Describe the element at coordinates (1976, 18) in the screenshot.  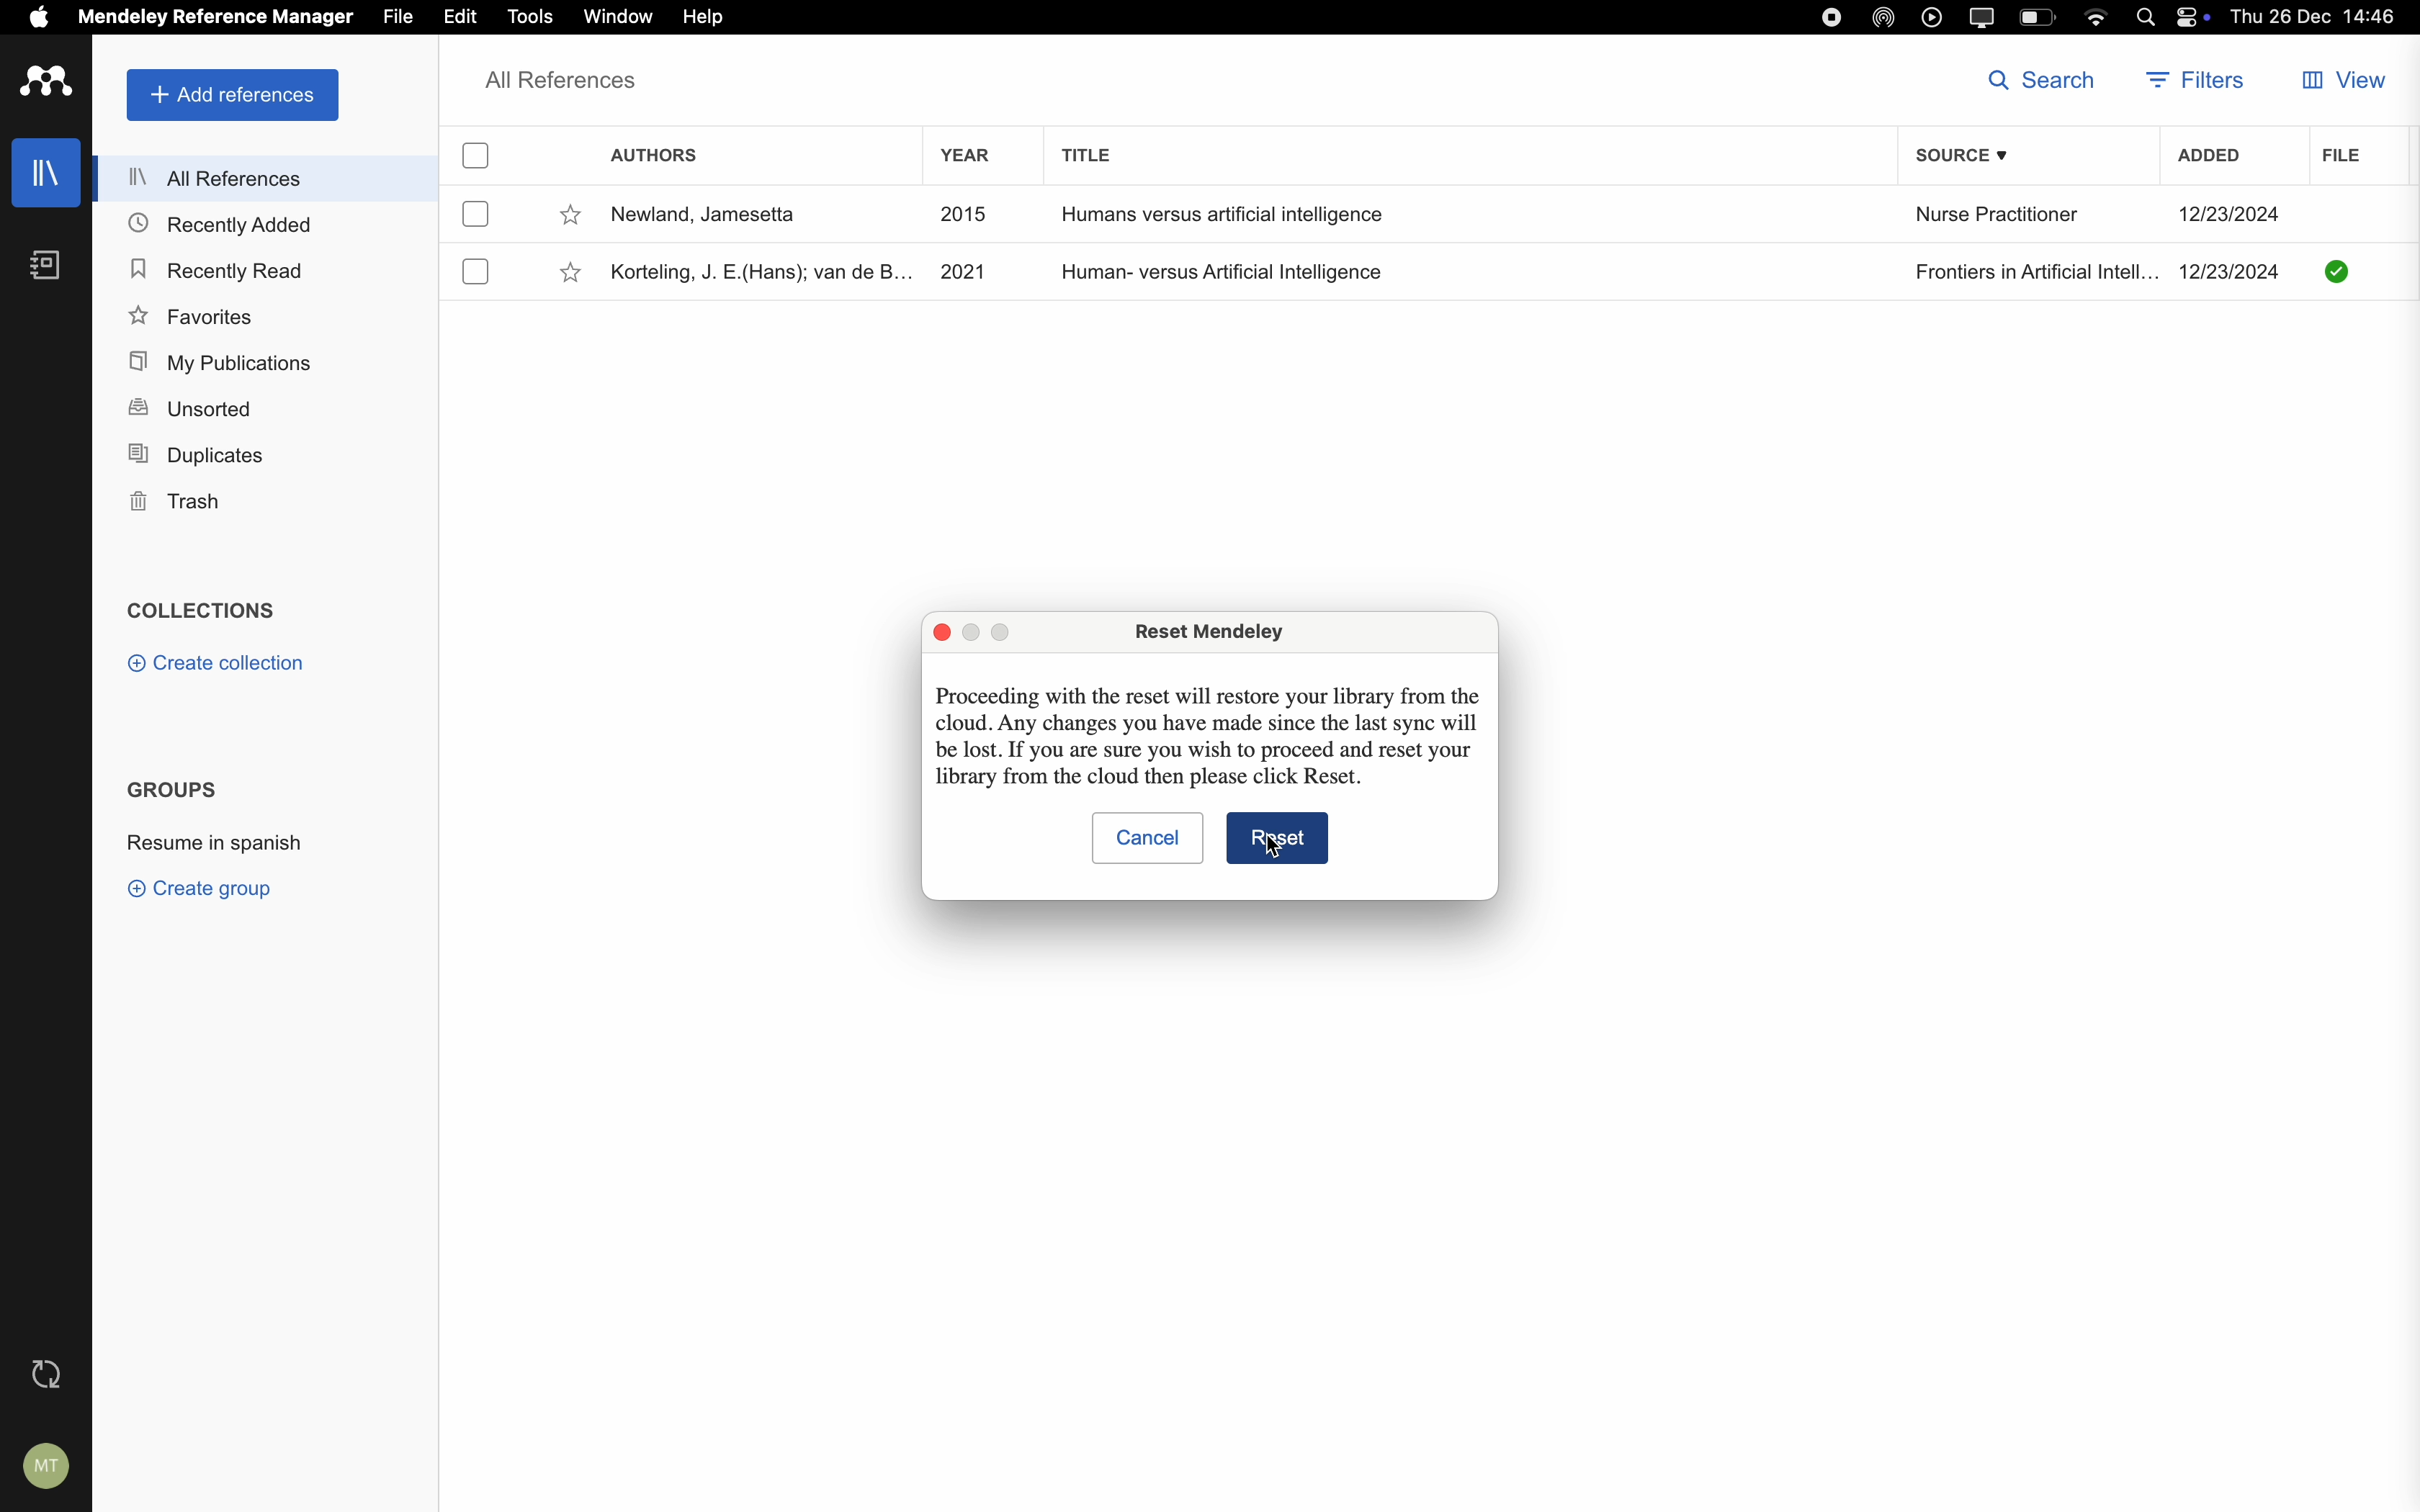
I see `screen` at that location.